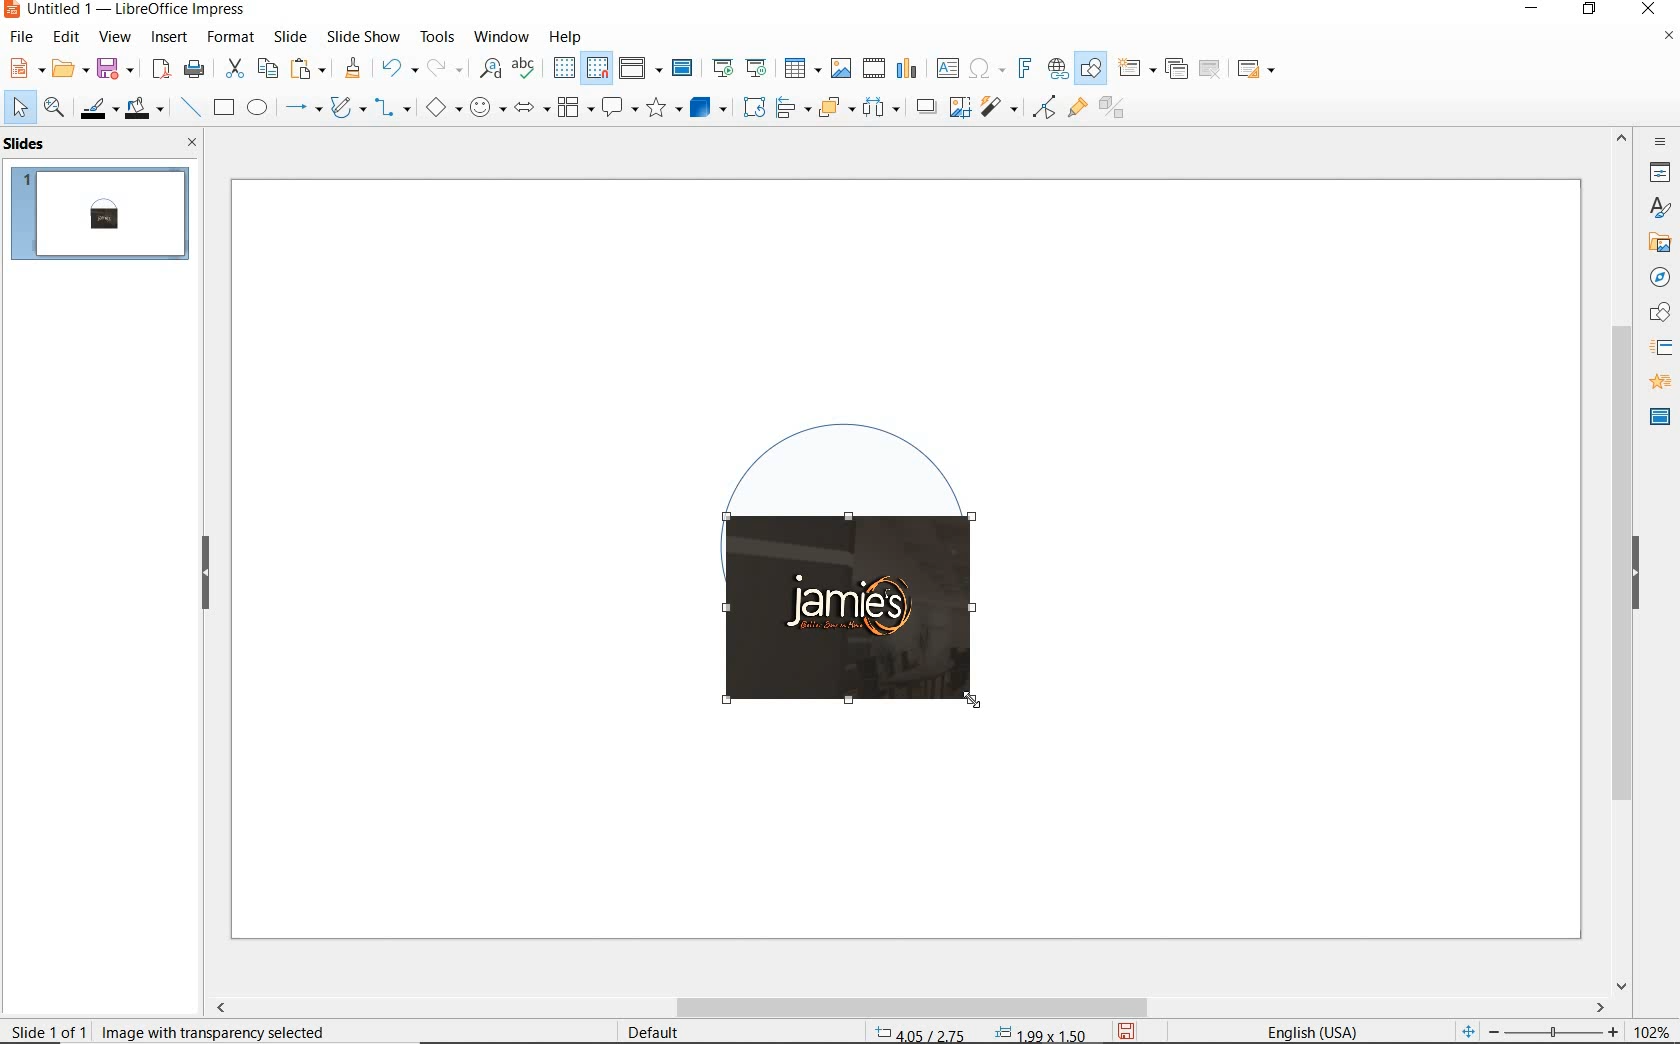 The image size is (1680, 1044). I want to click on sidebar settings, so click(1658, 142).